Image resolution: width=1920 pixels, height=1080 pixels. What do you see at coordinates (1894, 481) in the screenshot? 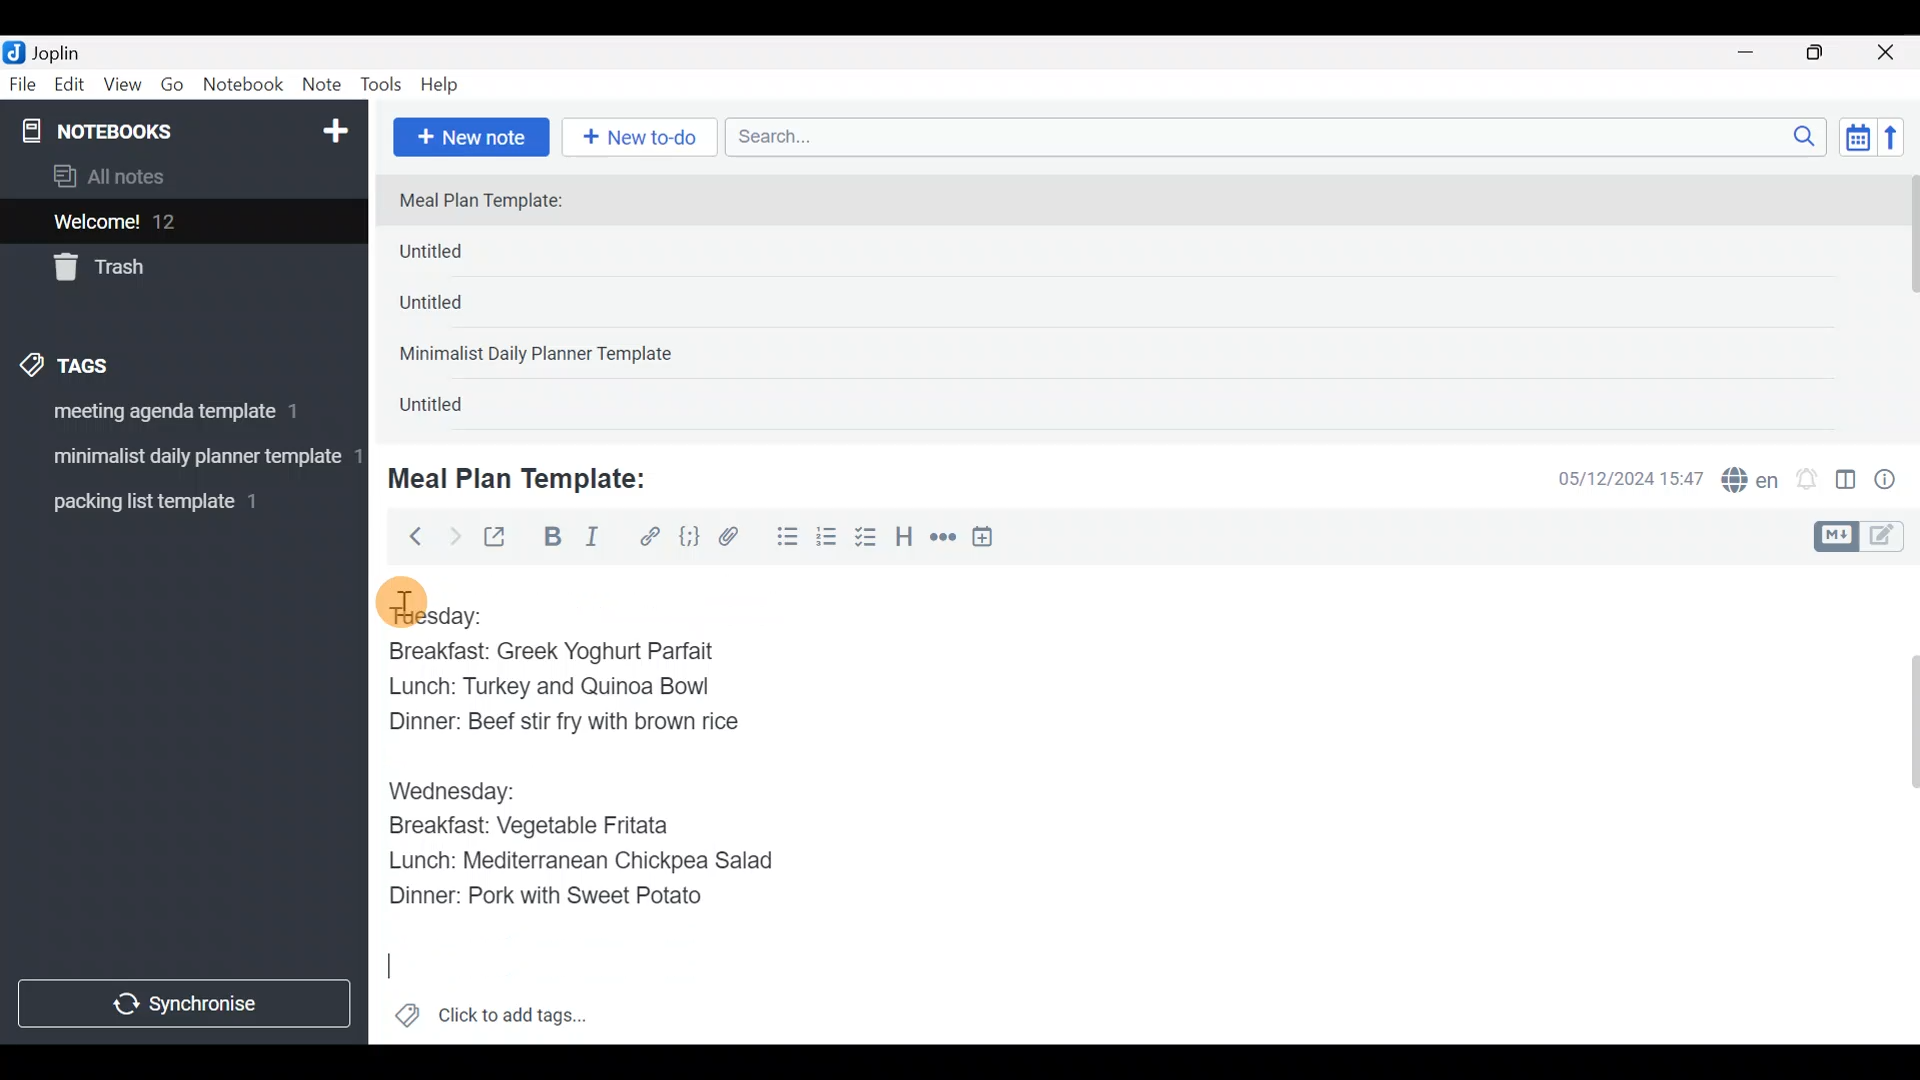
I see `Note properties` at bounding box center [1894, 481].